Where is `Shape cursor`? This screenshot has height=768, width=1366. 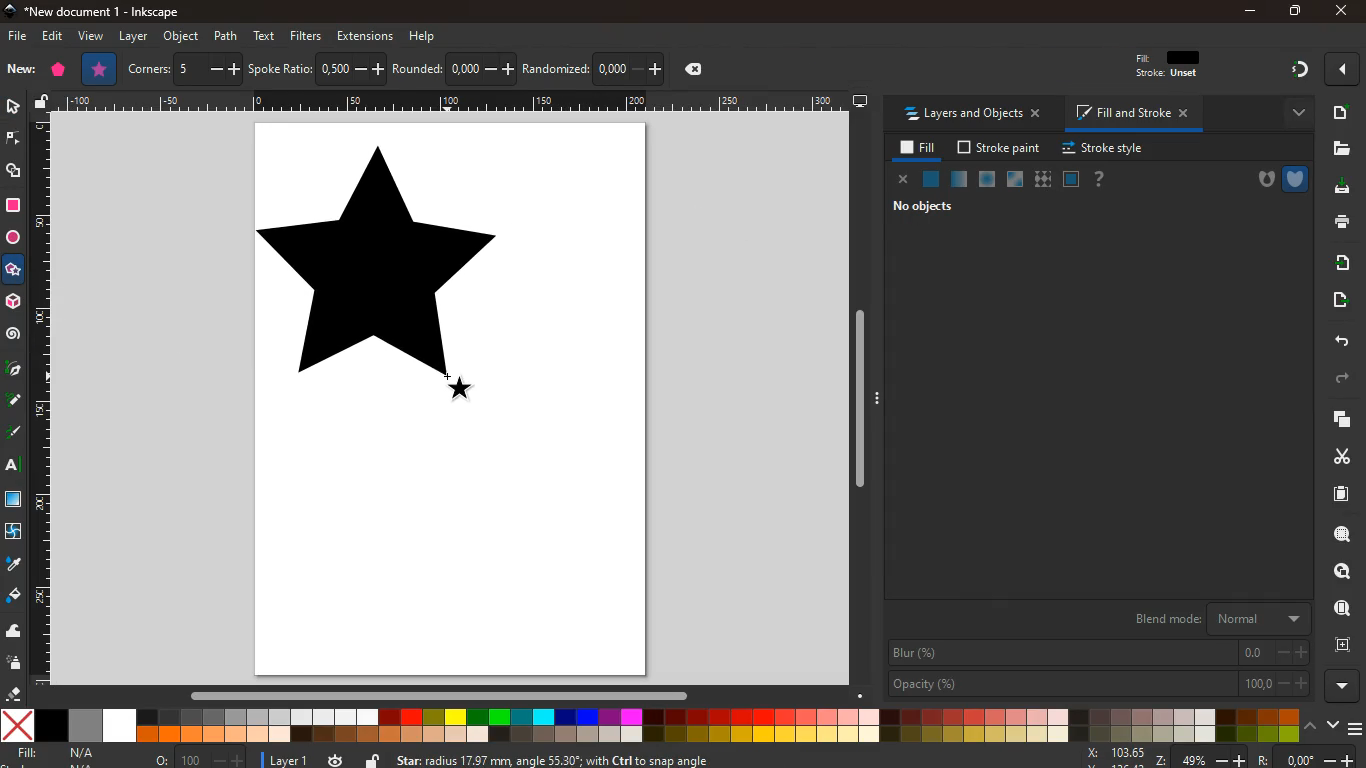
Shape cursor is located at coordinates (456, 385).